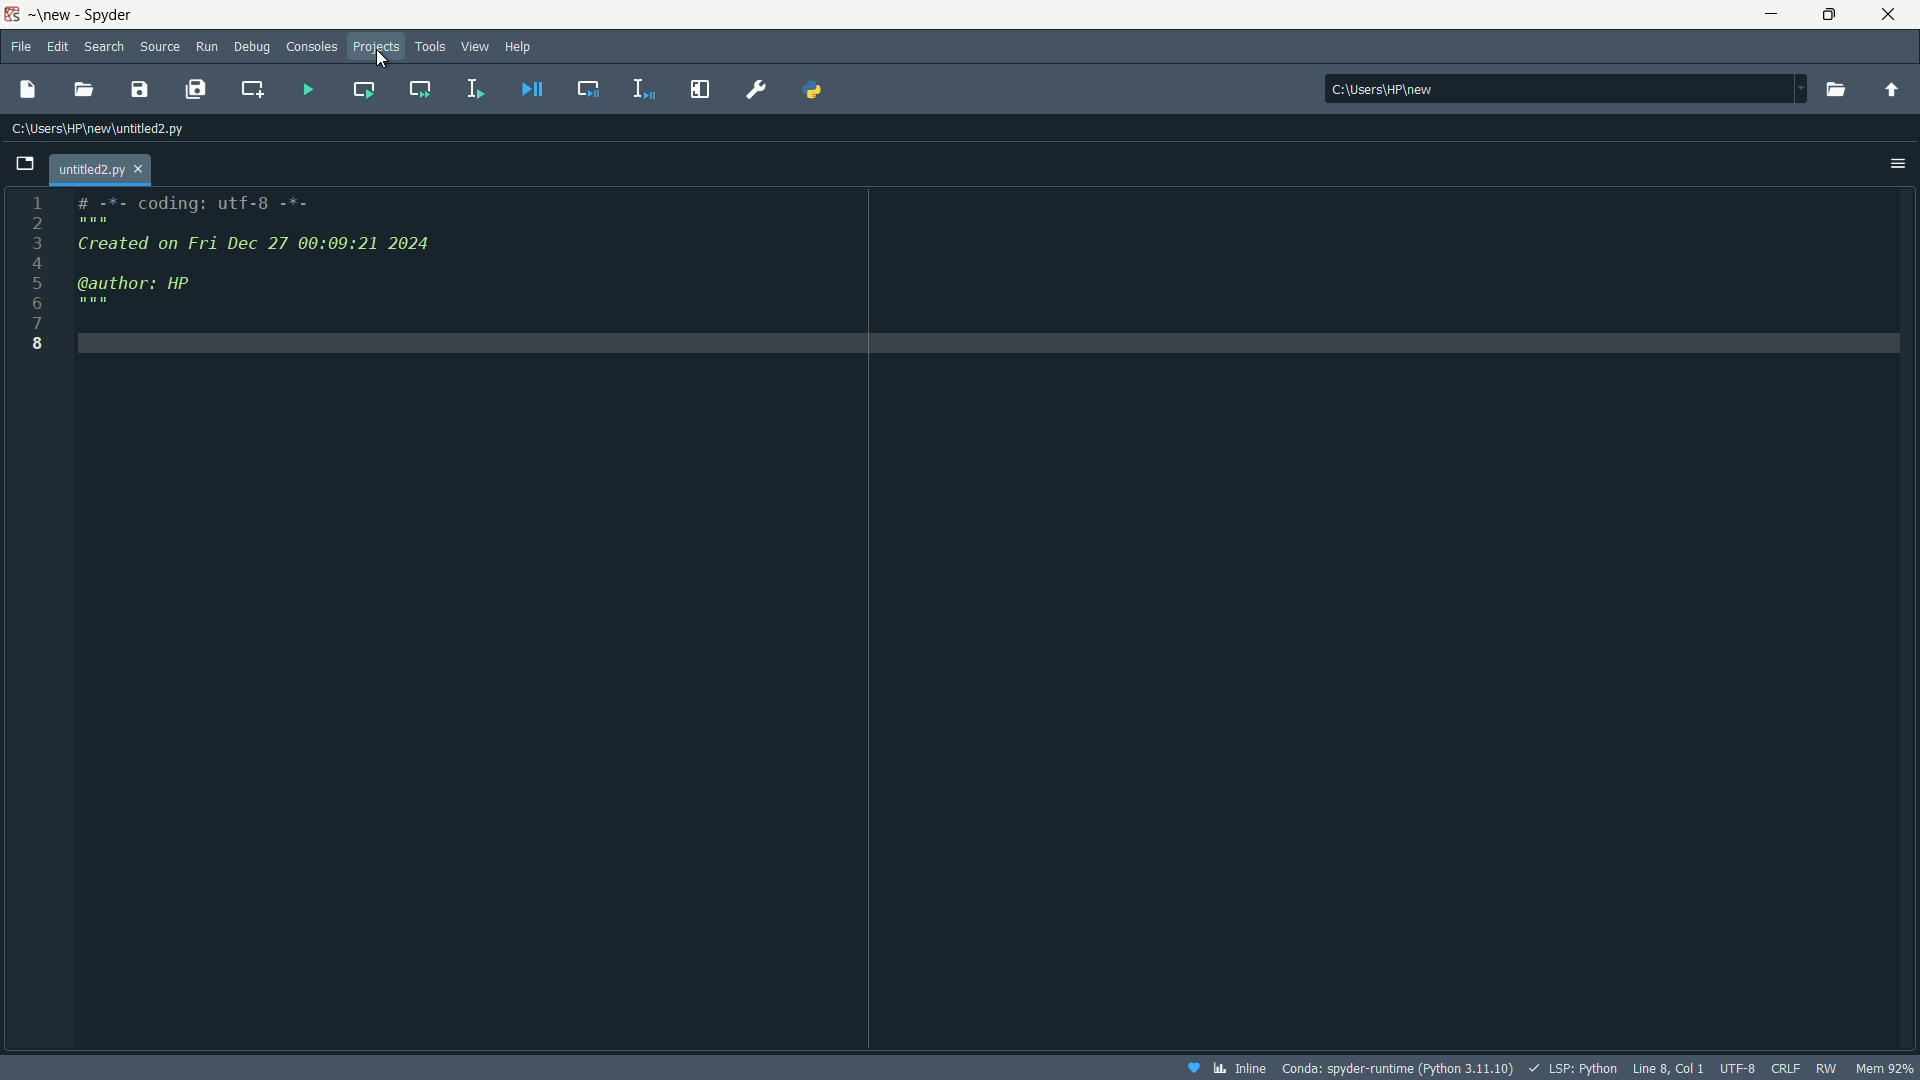  Describe the element at coordinates (521, 44) in the screenshot. I see `Help` at that location.